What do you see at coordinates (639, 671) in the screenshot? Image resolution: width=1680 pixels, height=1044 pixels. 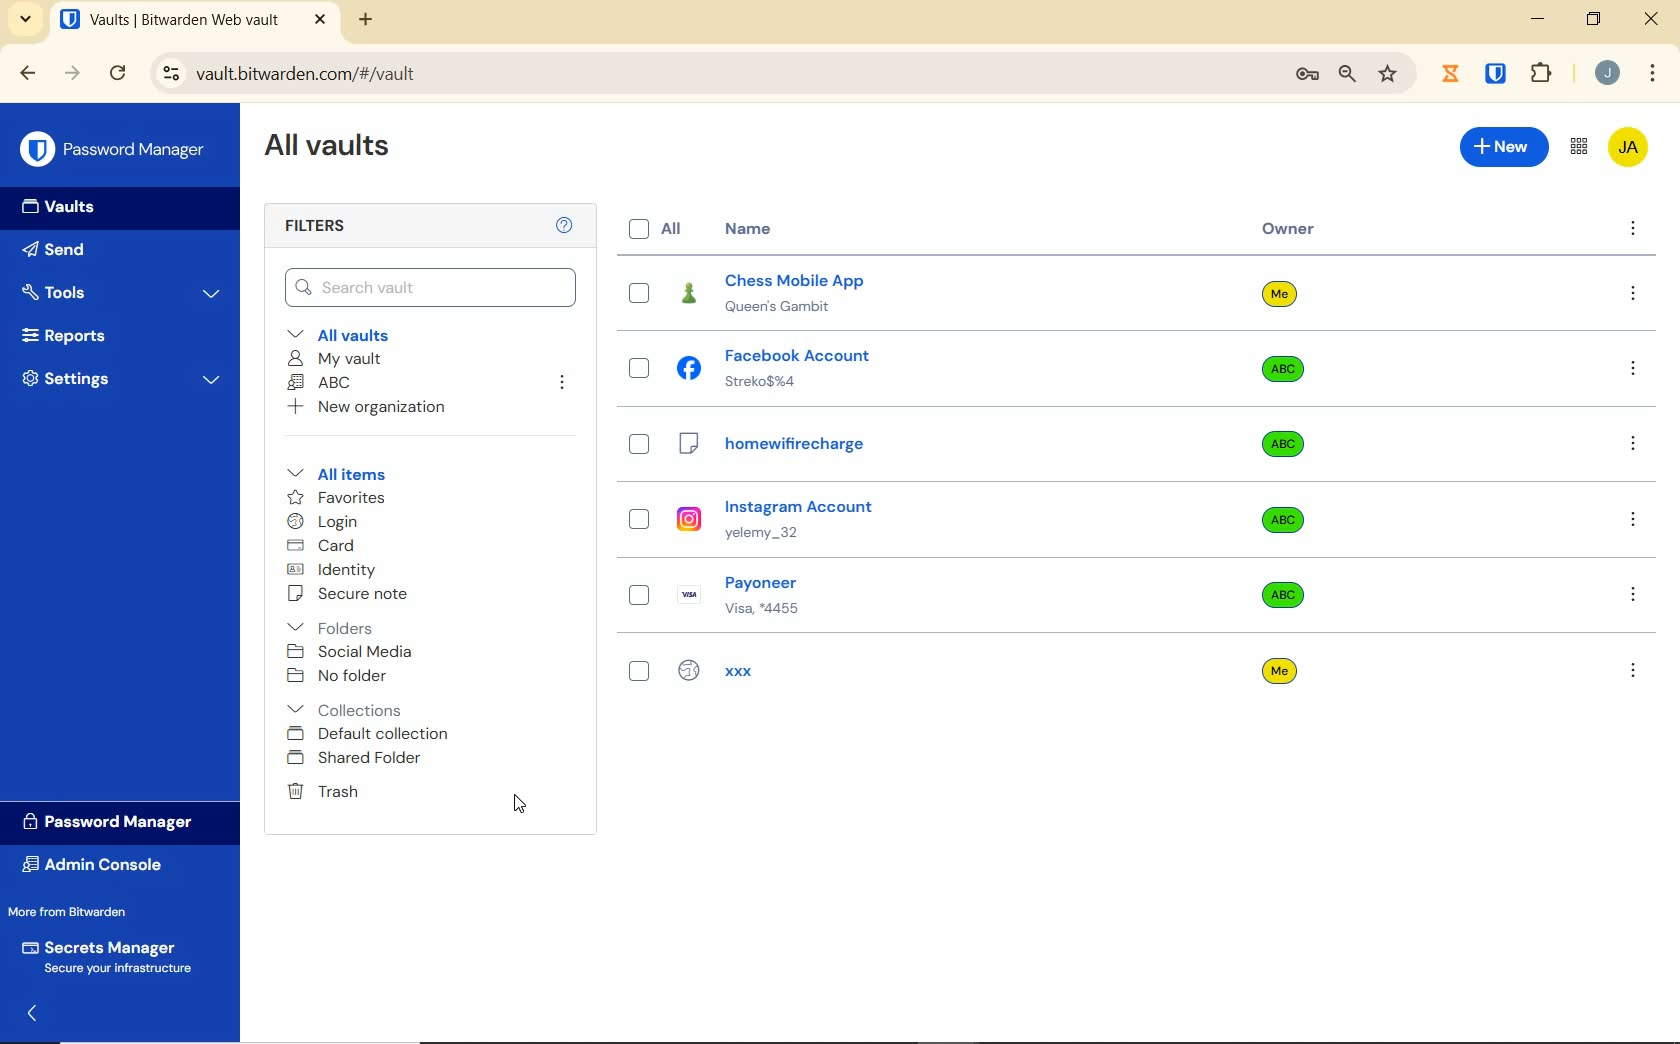 I see `select entry` at bounding box center [639, 671].